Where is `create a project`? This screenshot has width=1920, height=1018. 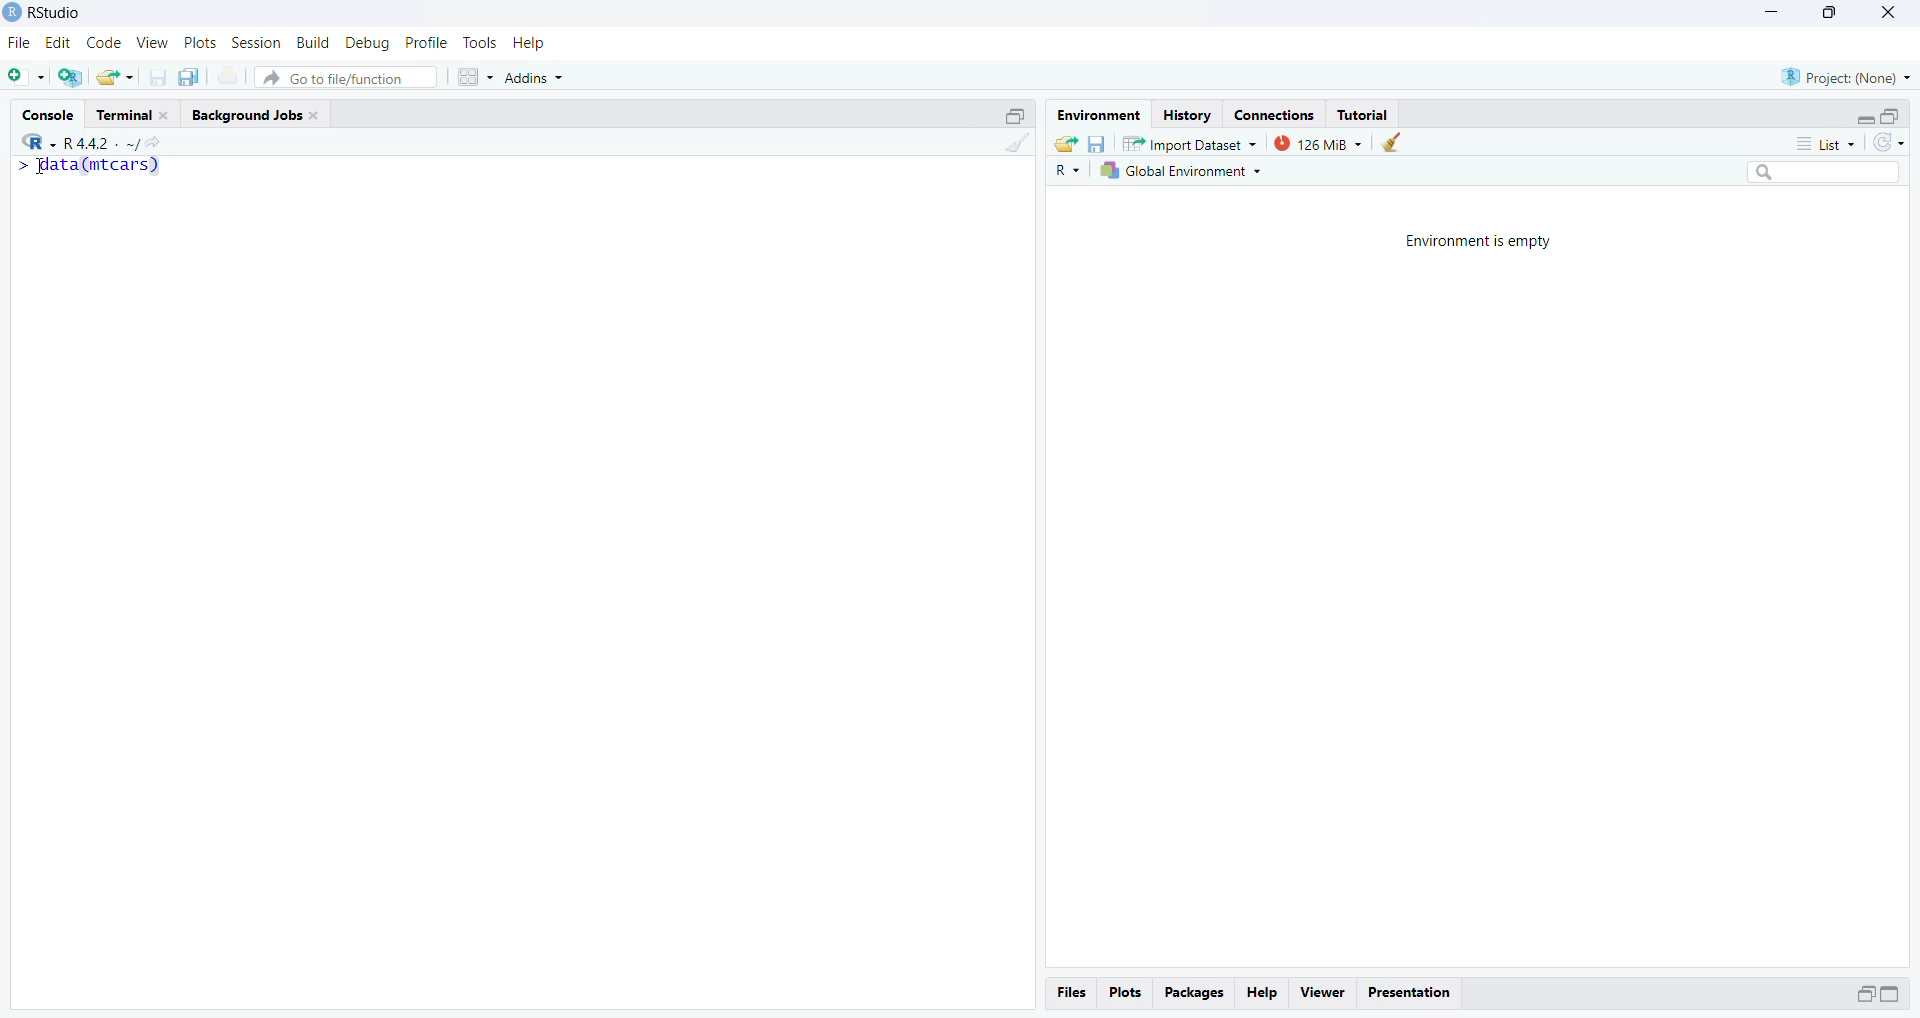 create a project is located at coordinates (73, 77).